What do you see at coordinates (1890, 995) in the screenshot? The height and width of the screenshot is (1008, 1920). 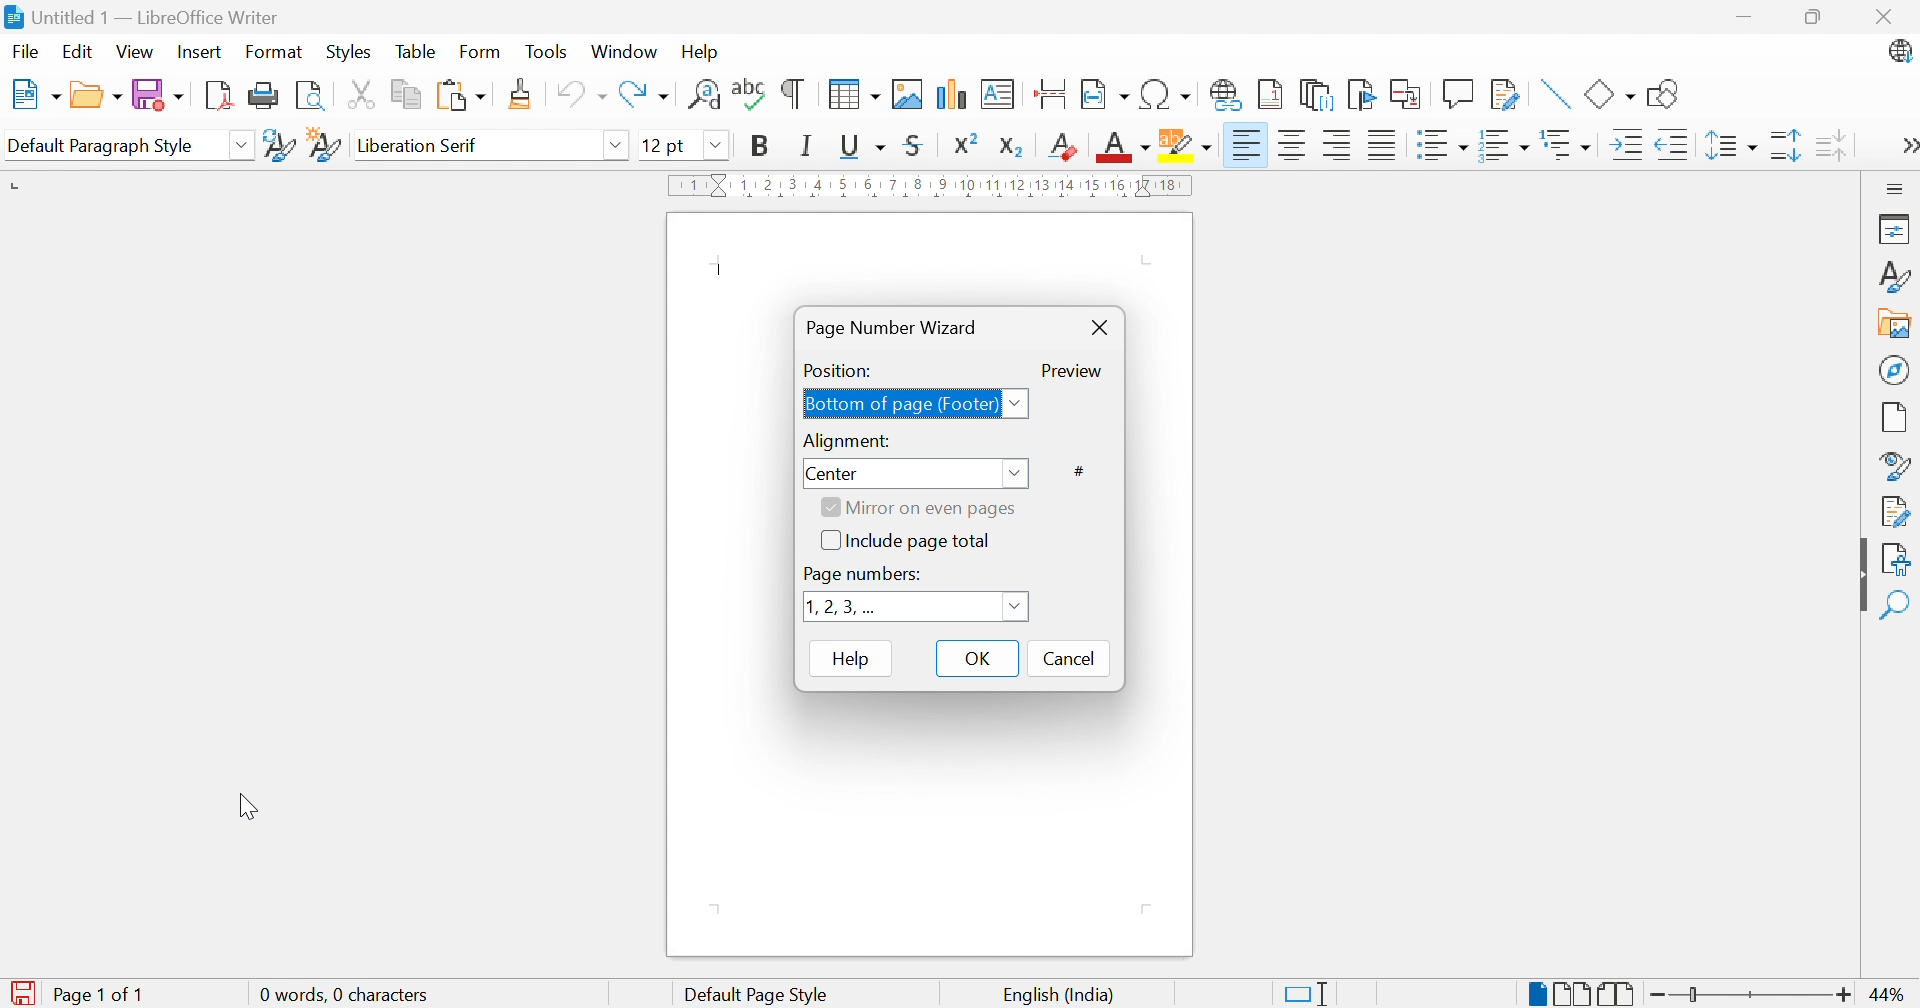 I see `44%` at bounding box center [1890, 995].